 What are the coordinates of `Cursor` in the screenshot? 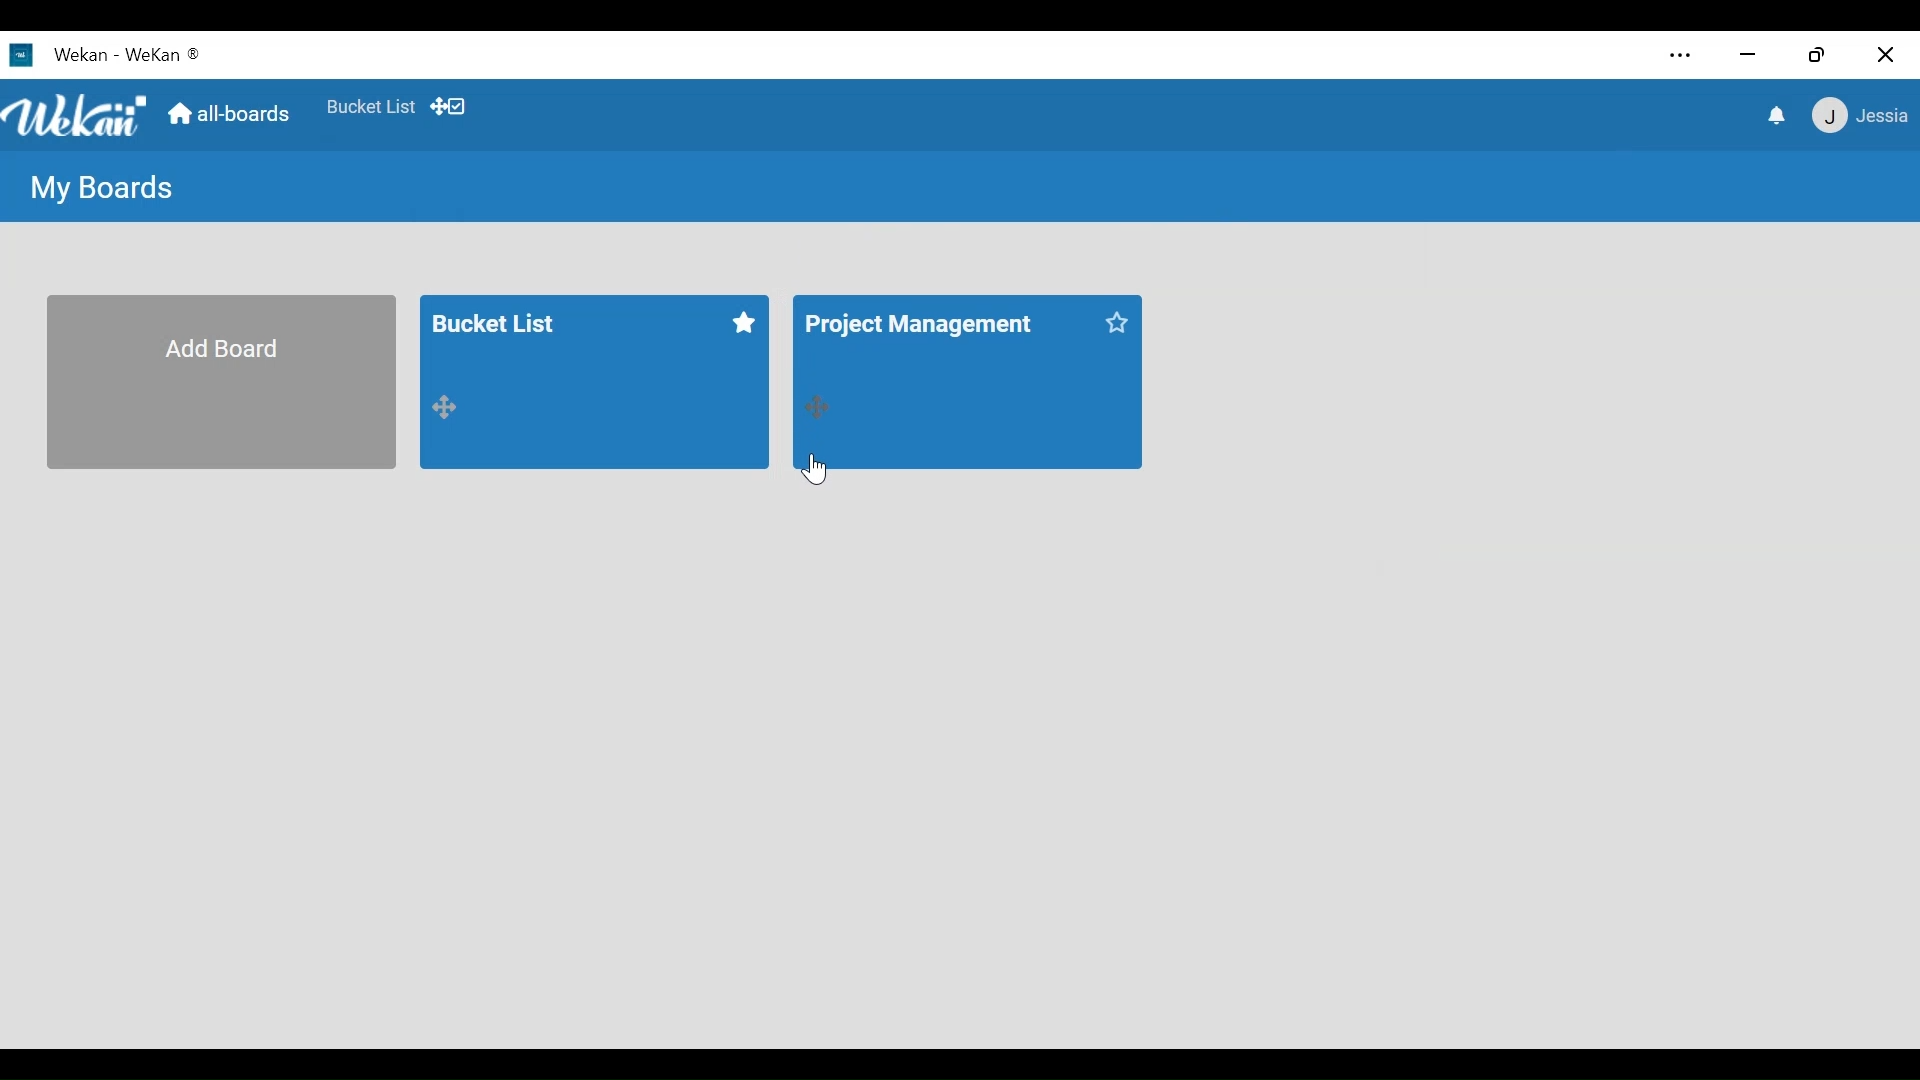 It's located at (814, 469).